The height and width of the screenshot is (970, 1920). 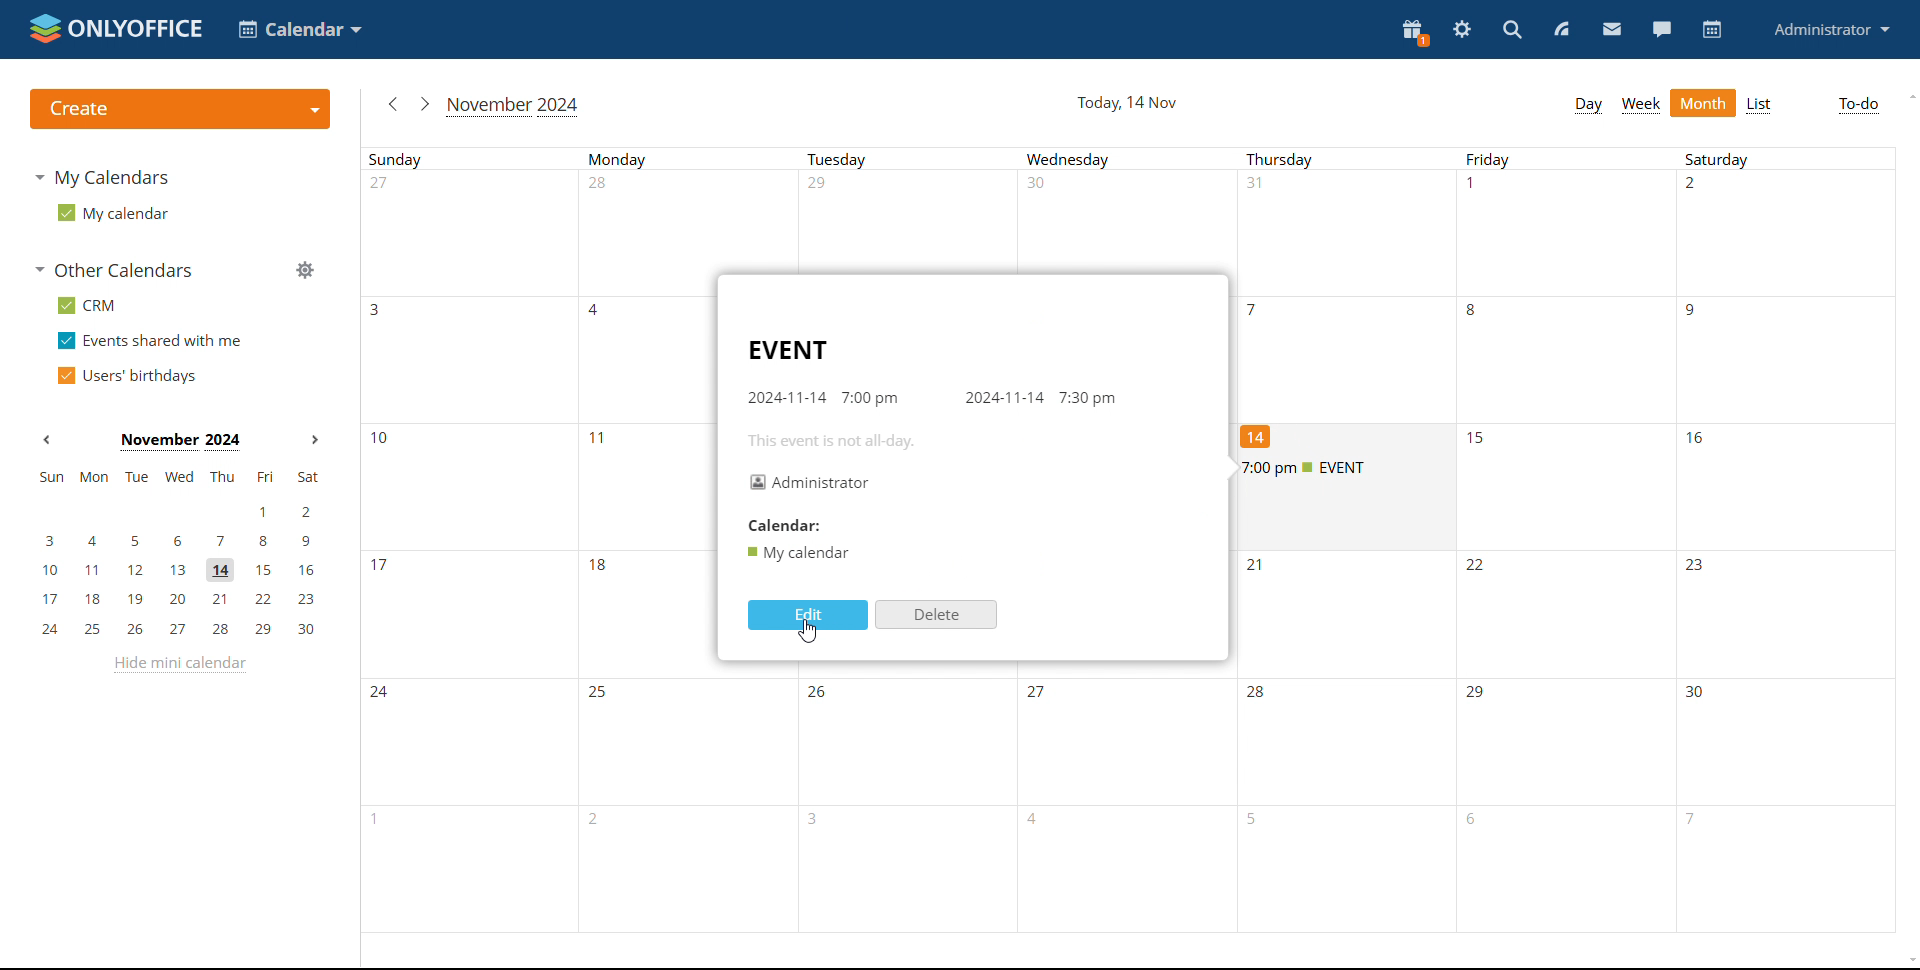 I want to click on edit, so click(x=808, y=616).